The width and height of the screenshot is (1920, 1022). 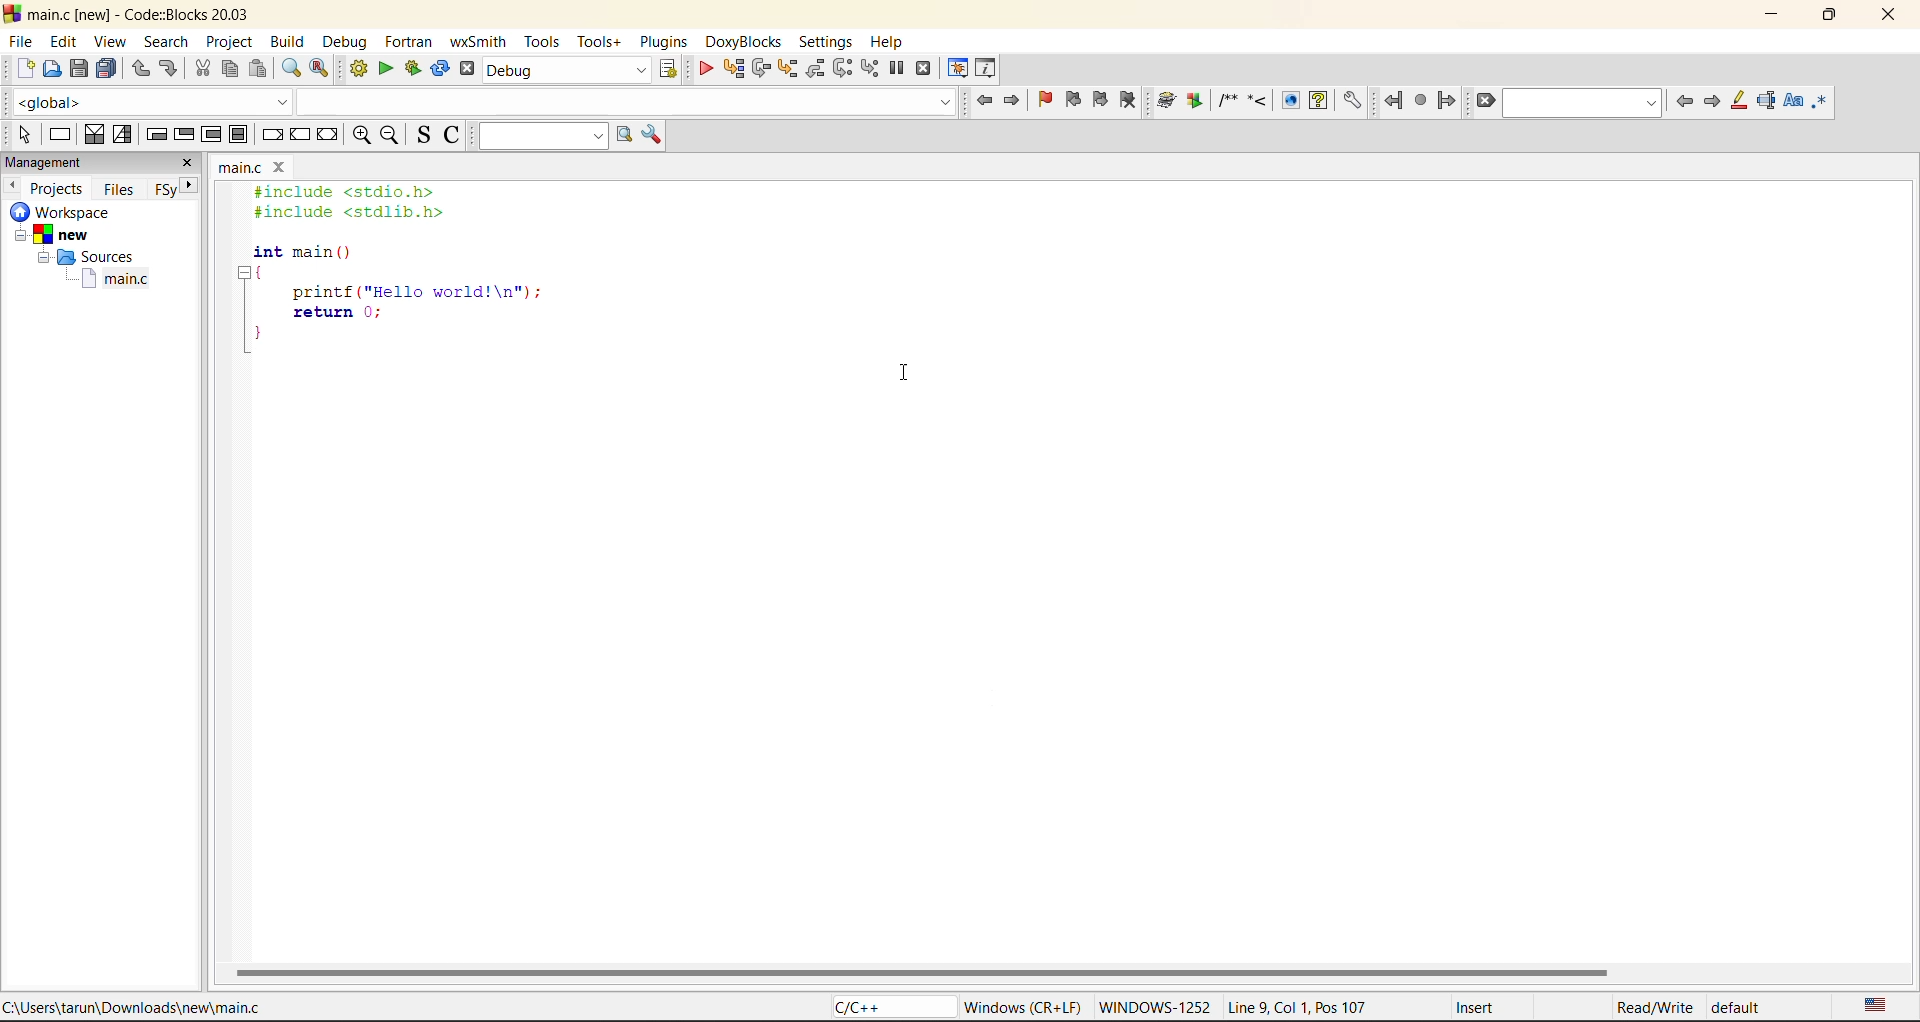 What do you see at coordinates (125, 134) in the screenshot?
I see `selection` at bounding box center [125, 134].